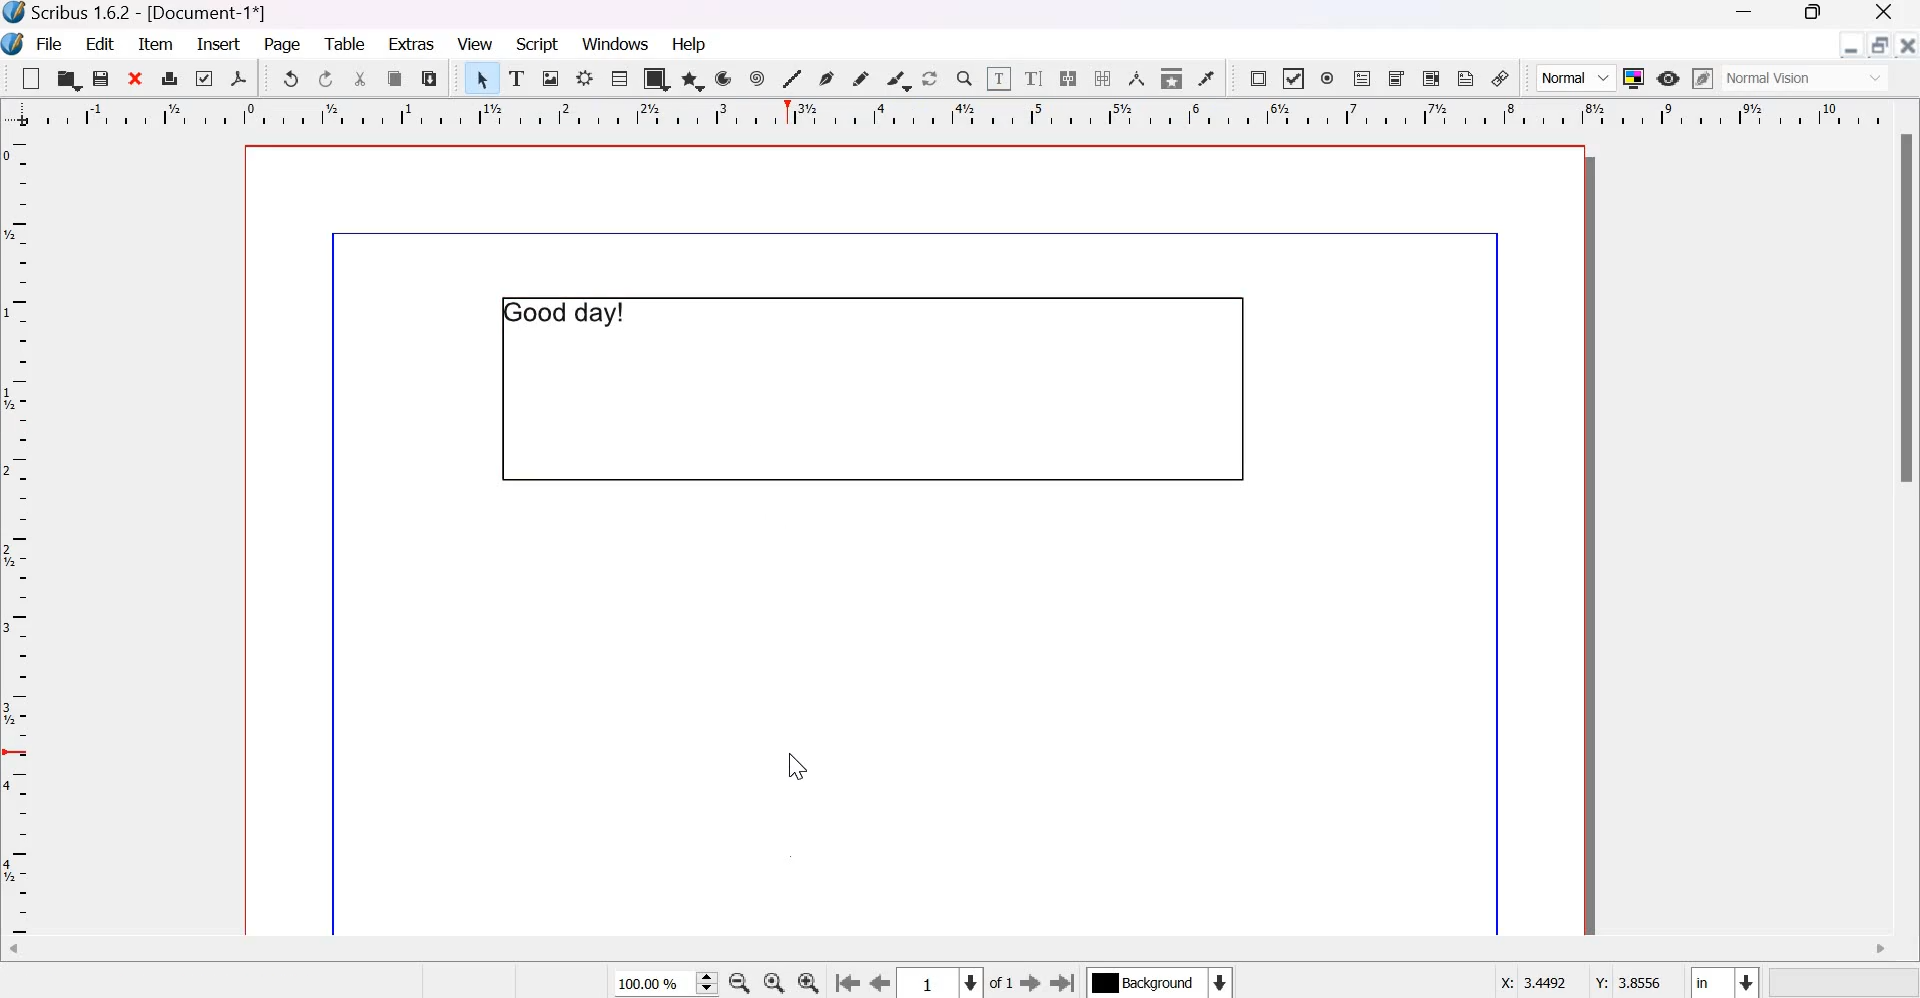 Image resolution: width=1920 pixels, height=998 pixels. What do you see at coordinates (102, 43) in the screenshot?
I see `Edit` at bounding box center [102, 43].